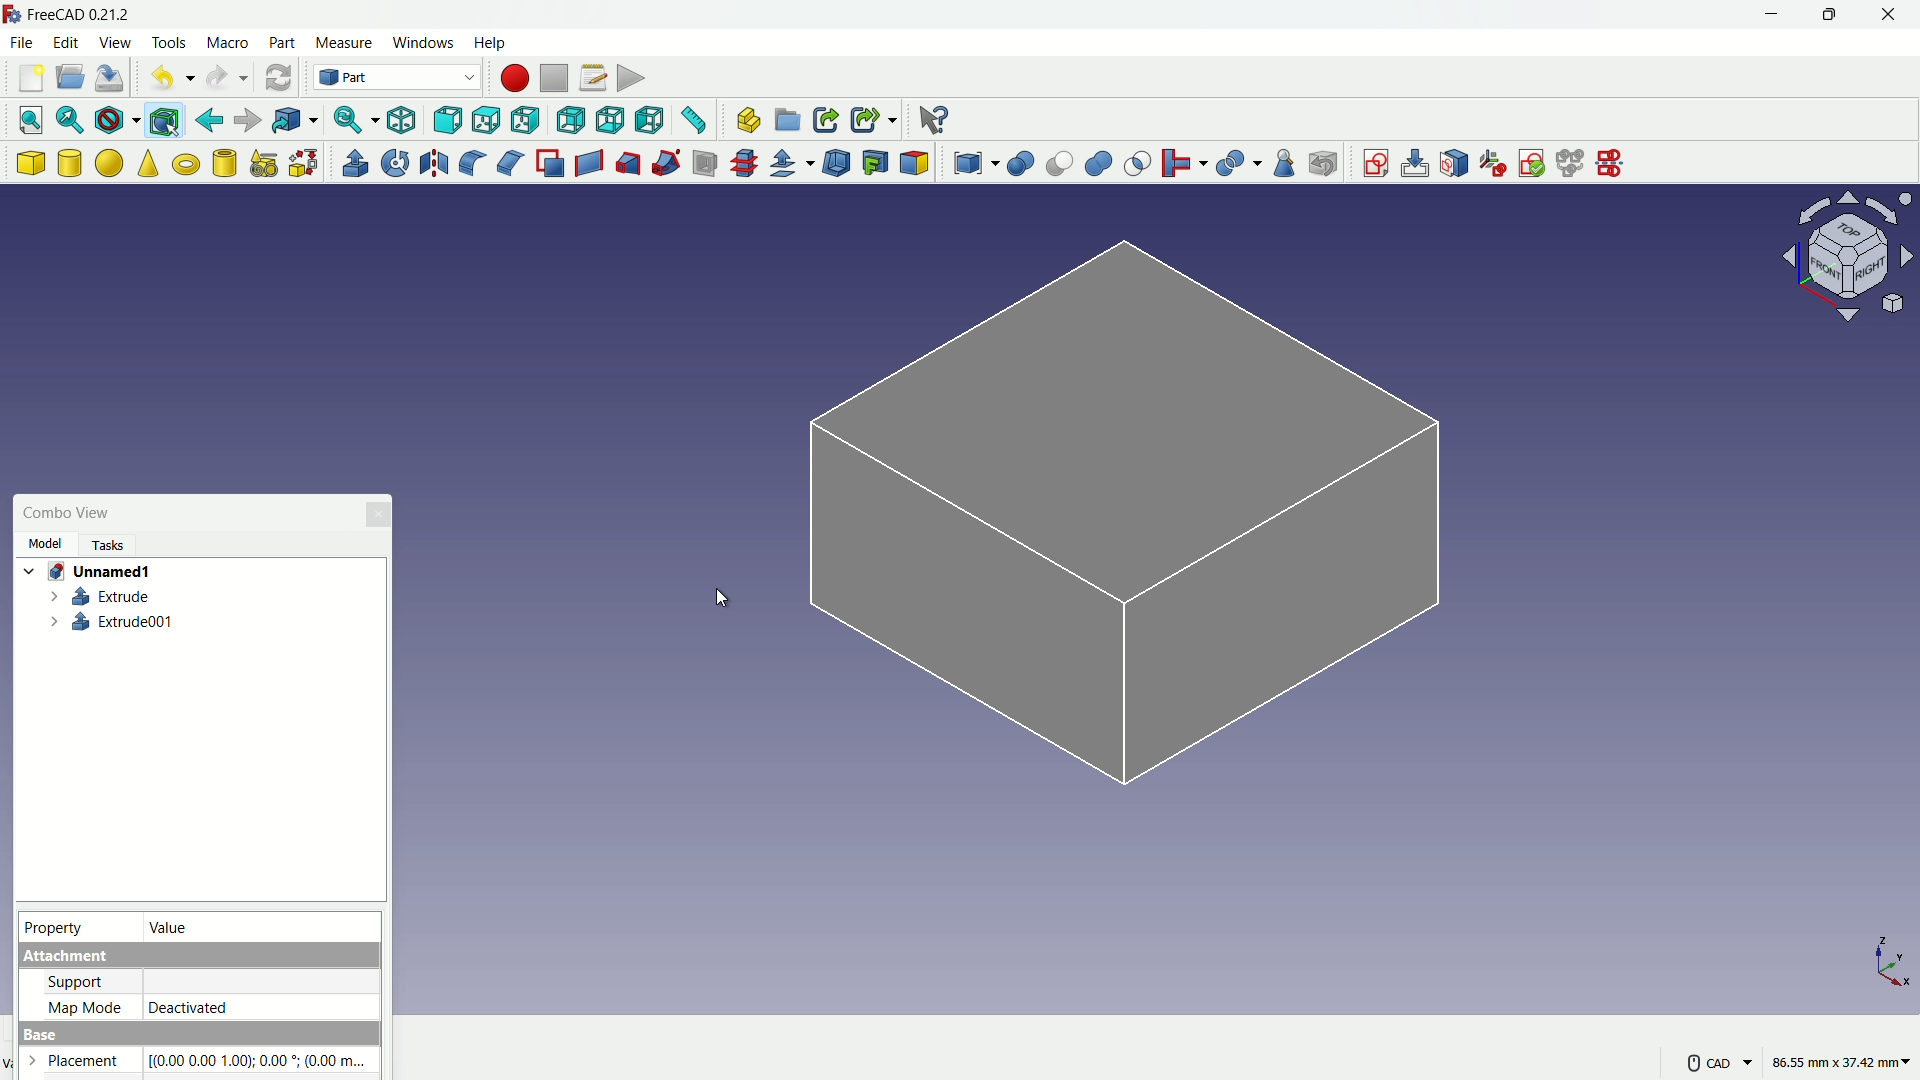 The height and width of the screenshot is (1080, 1920). What do you see at coordinates (1571, 162) in the screenshot?
I see `merge sketch` at bounding box center [1571, 162].